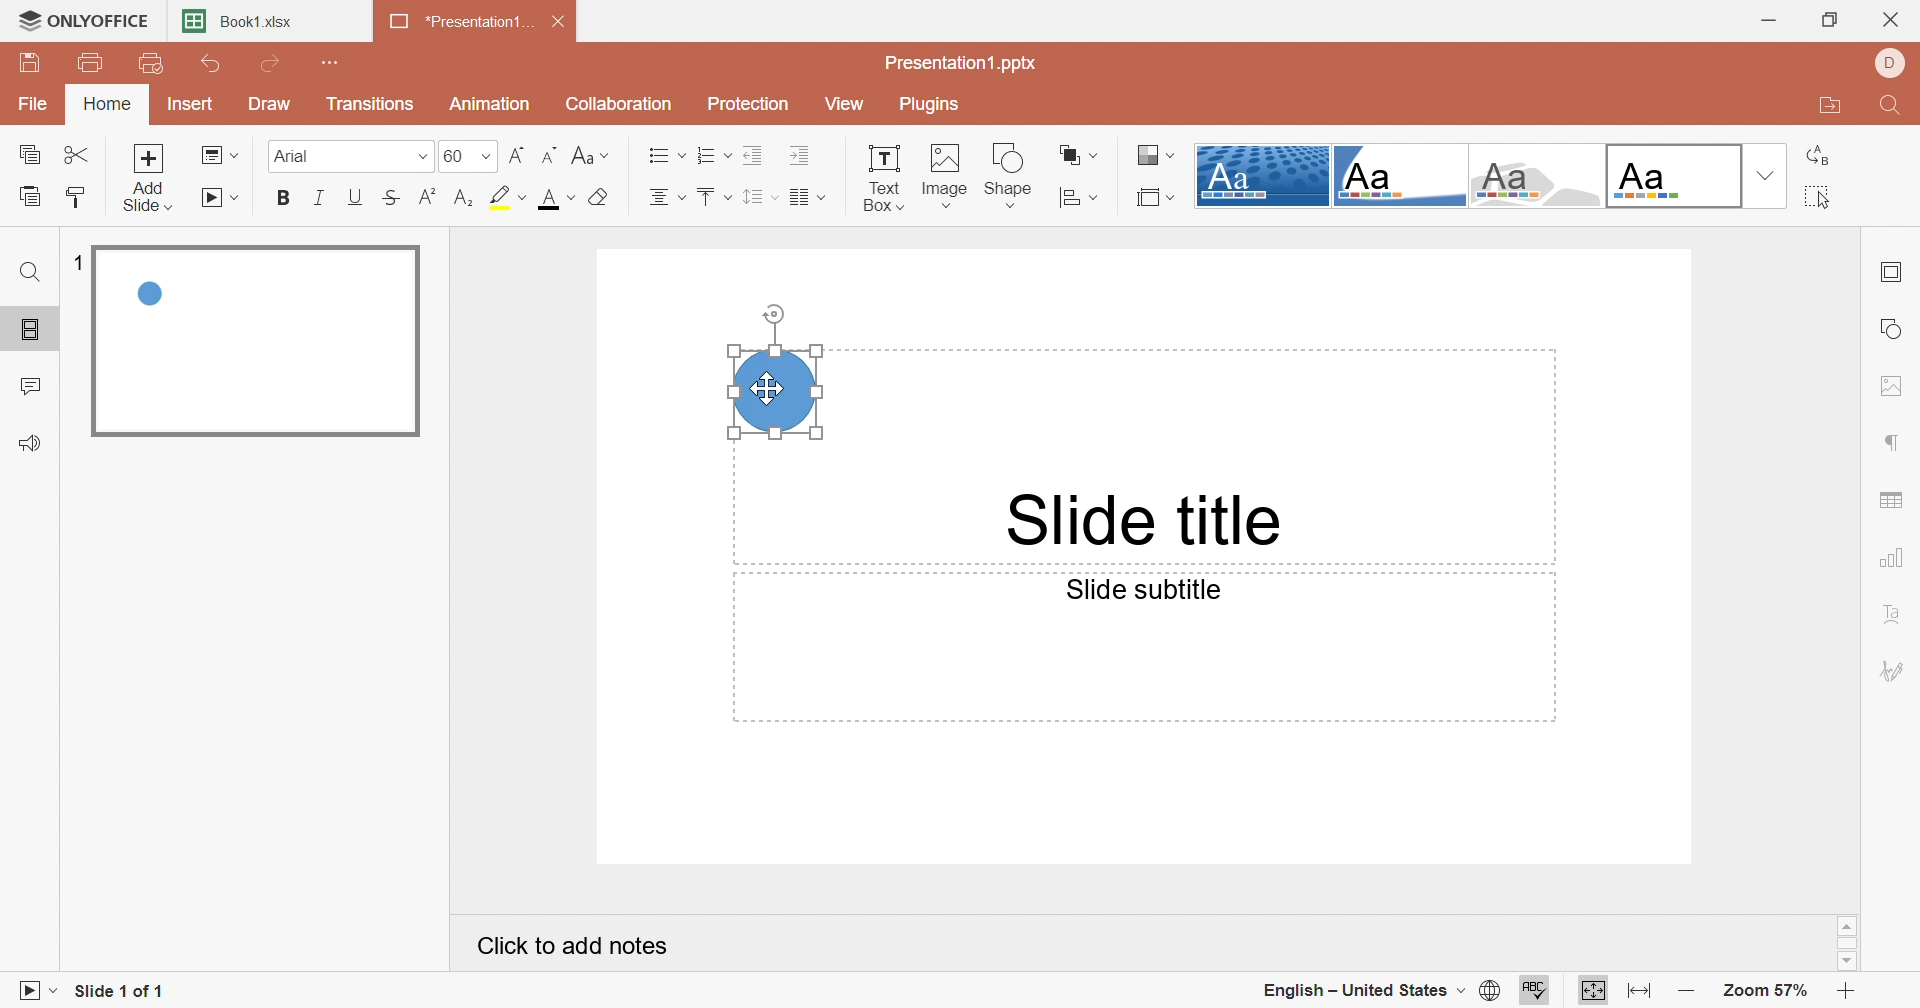 The image size is (1920, 1008). Describe the element at coordinates (31, 388) in the screenshot. I see `Comments` at that location.